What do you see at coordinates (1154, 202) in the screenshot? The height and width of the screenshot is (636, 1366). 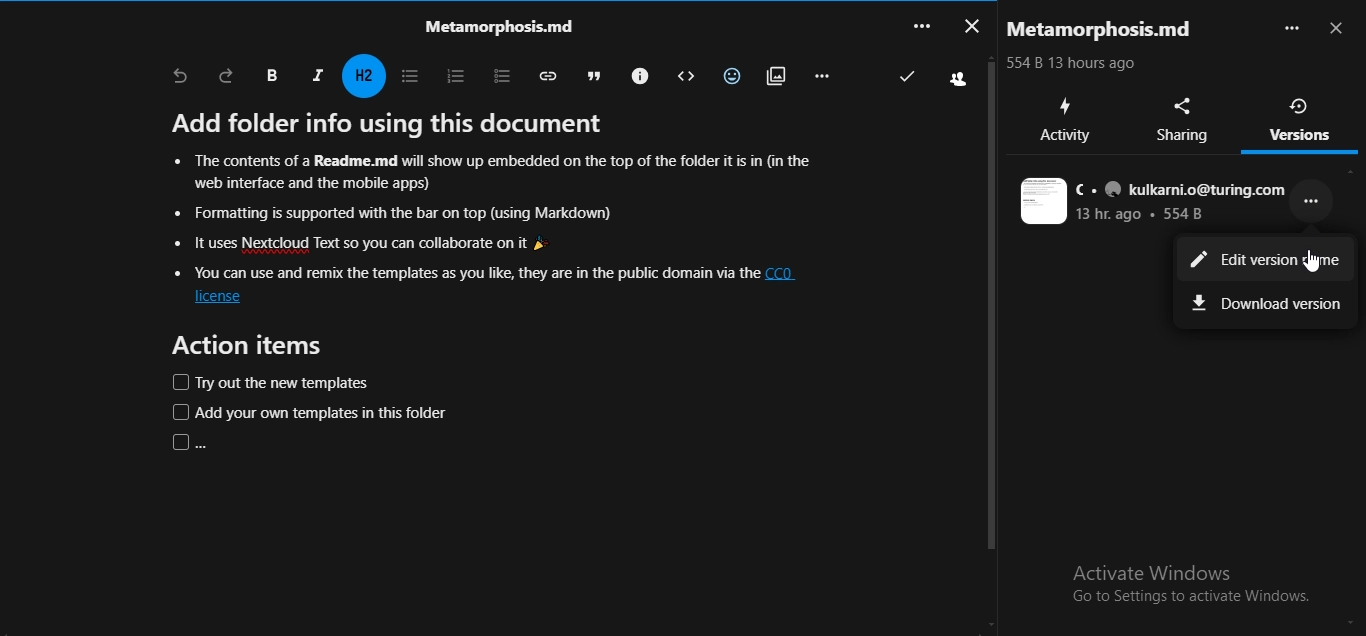 I see `text` at bounding box center [1154, 202].